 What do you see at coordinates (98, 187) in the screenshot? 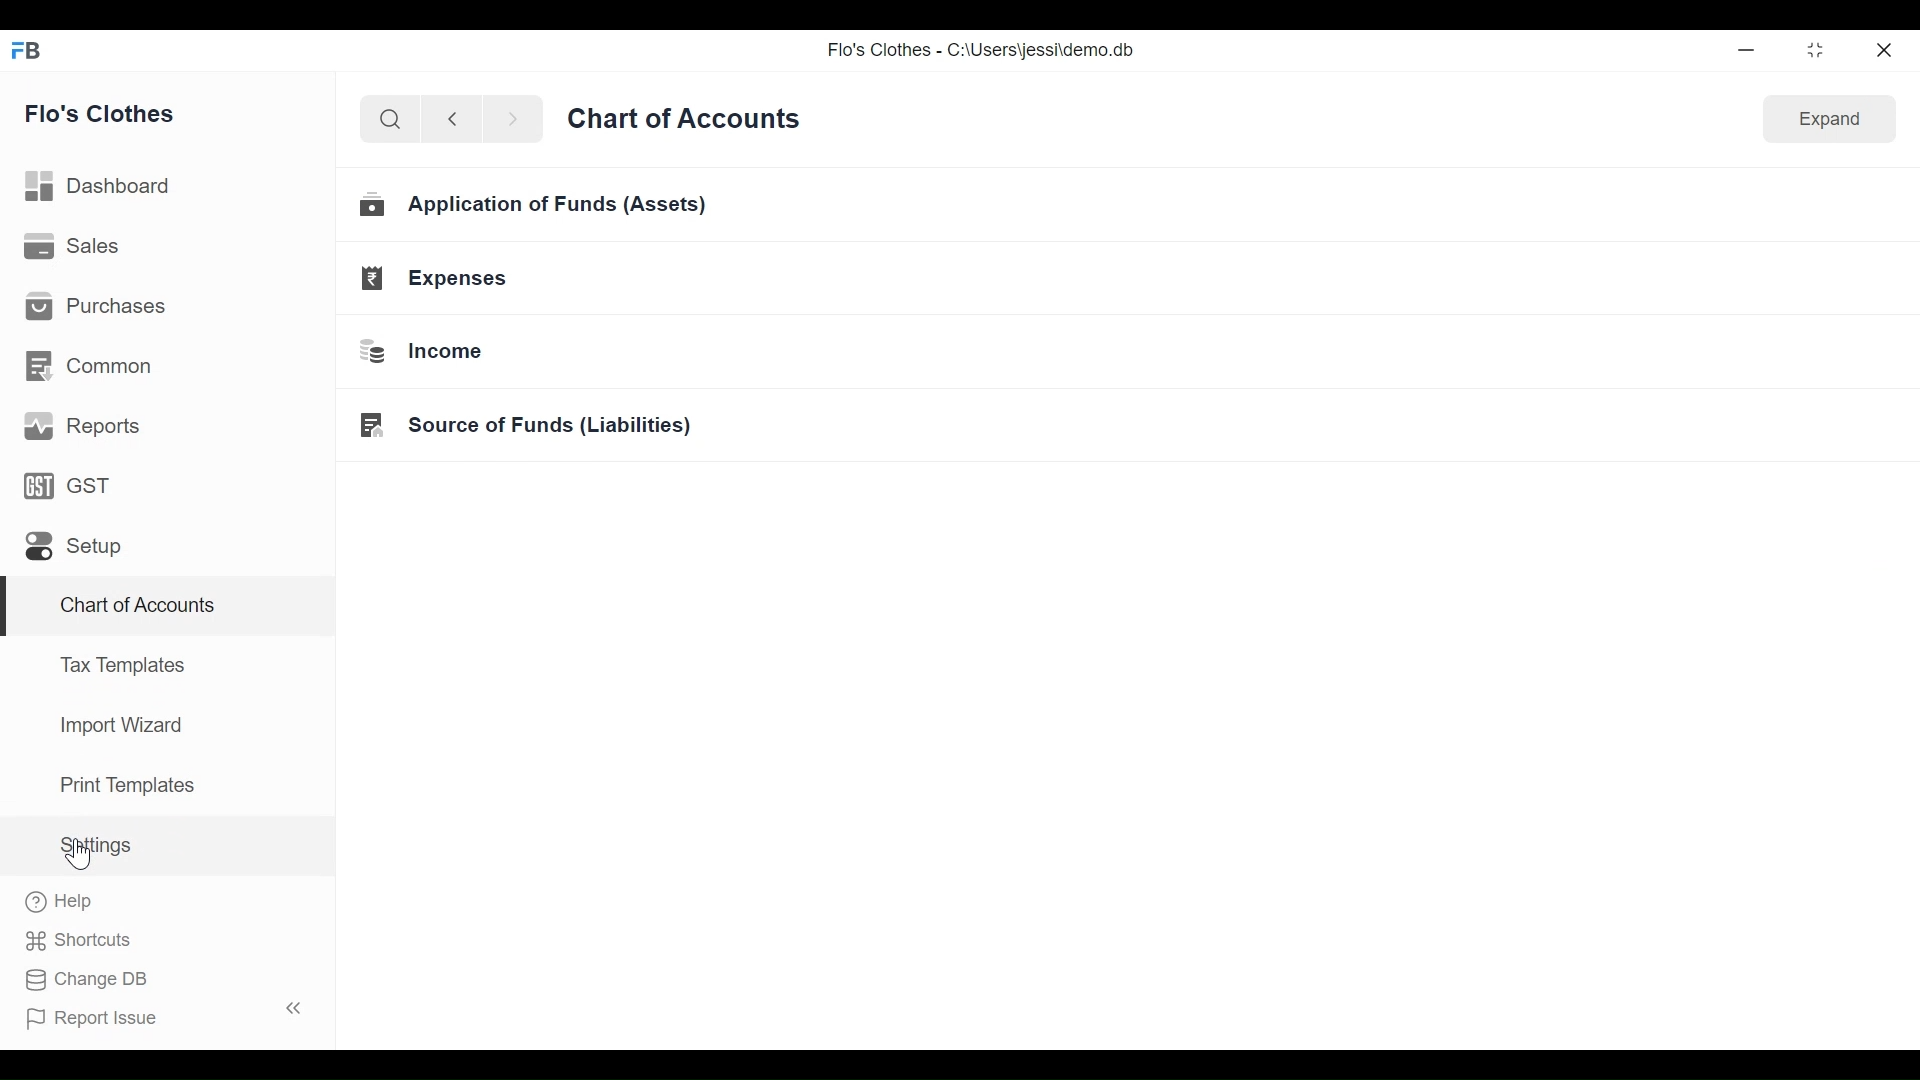
I see `Dashboard` at bounding box center [98, 187].